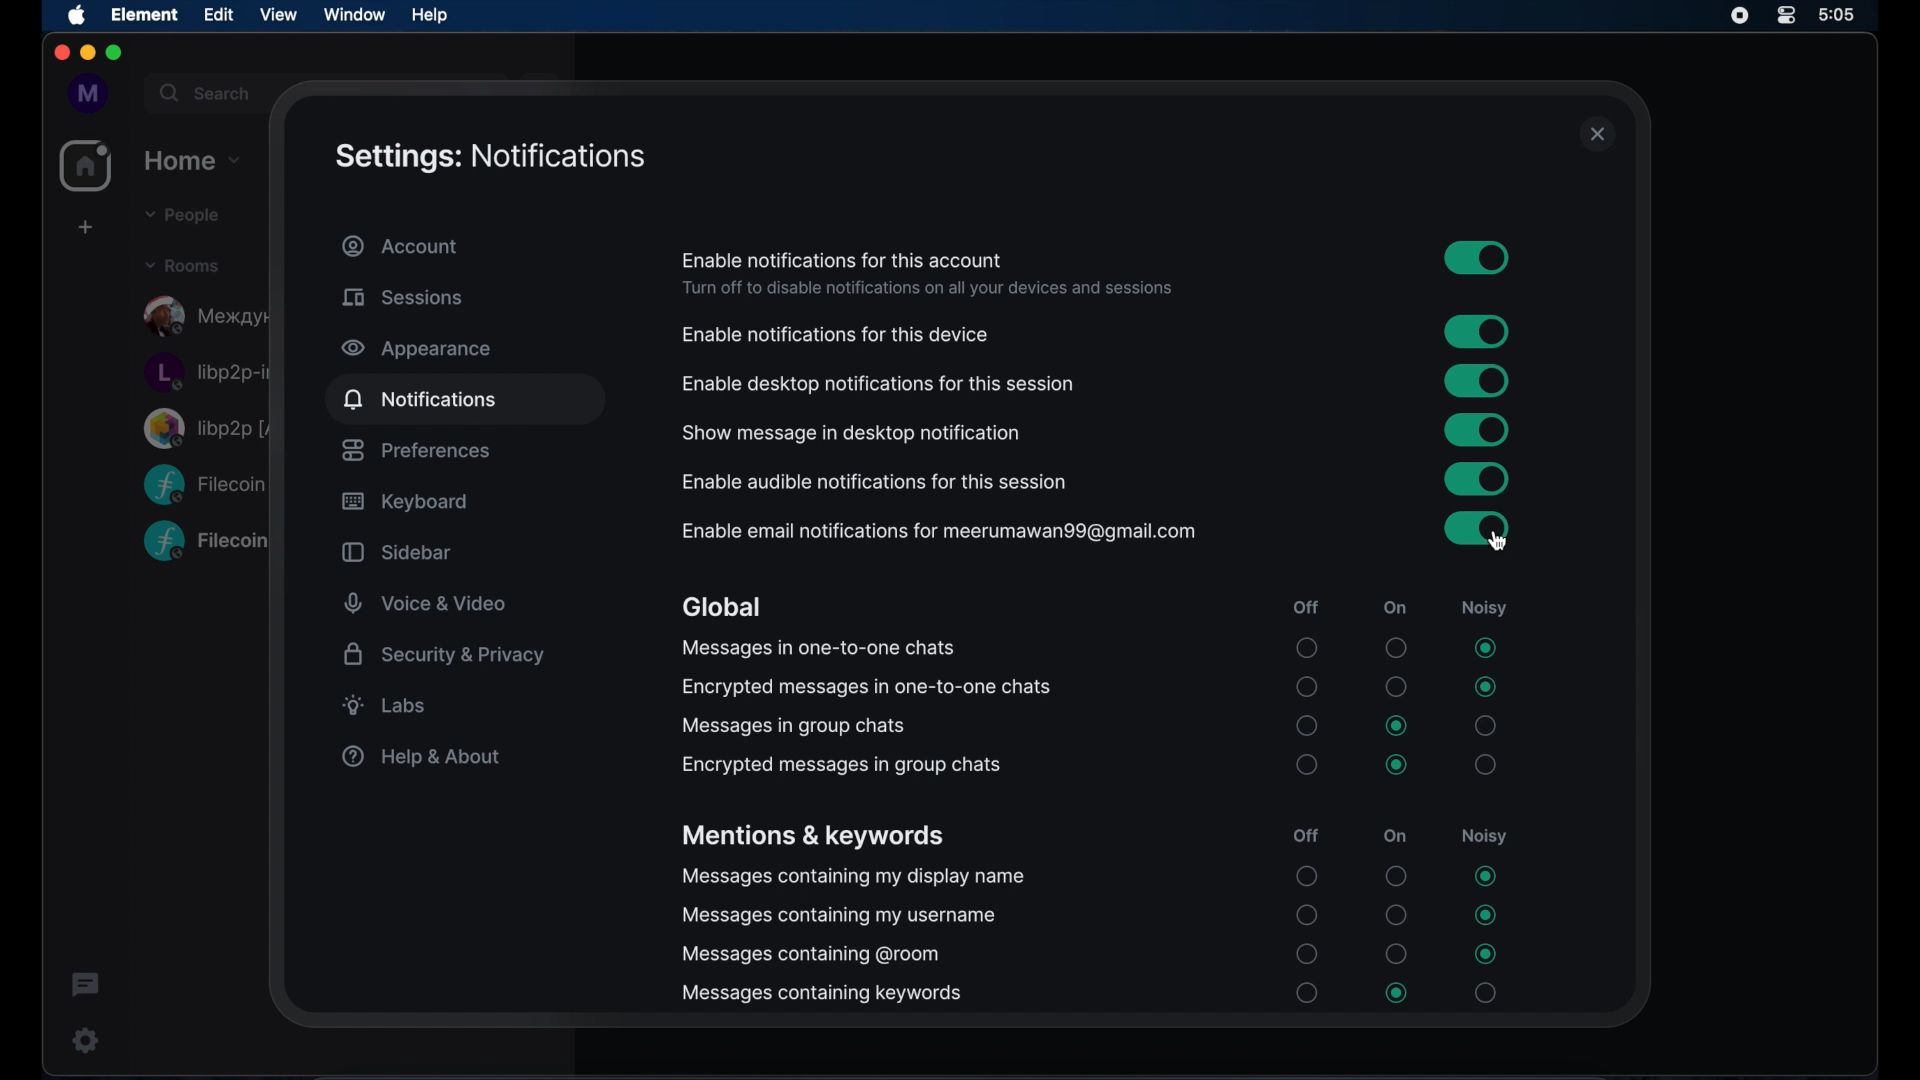 The height and width of the screenshot is (1080, 1920). What do you see at coordinates (1854, 19) in the screenshot?
I see `5:05` at bounding box center [1854, 19].